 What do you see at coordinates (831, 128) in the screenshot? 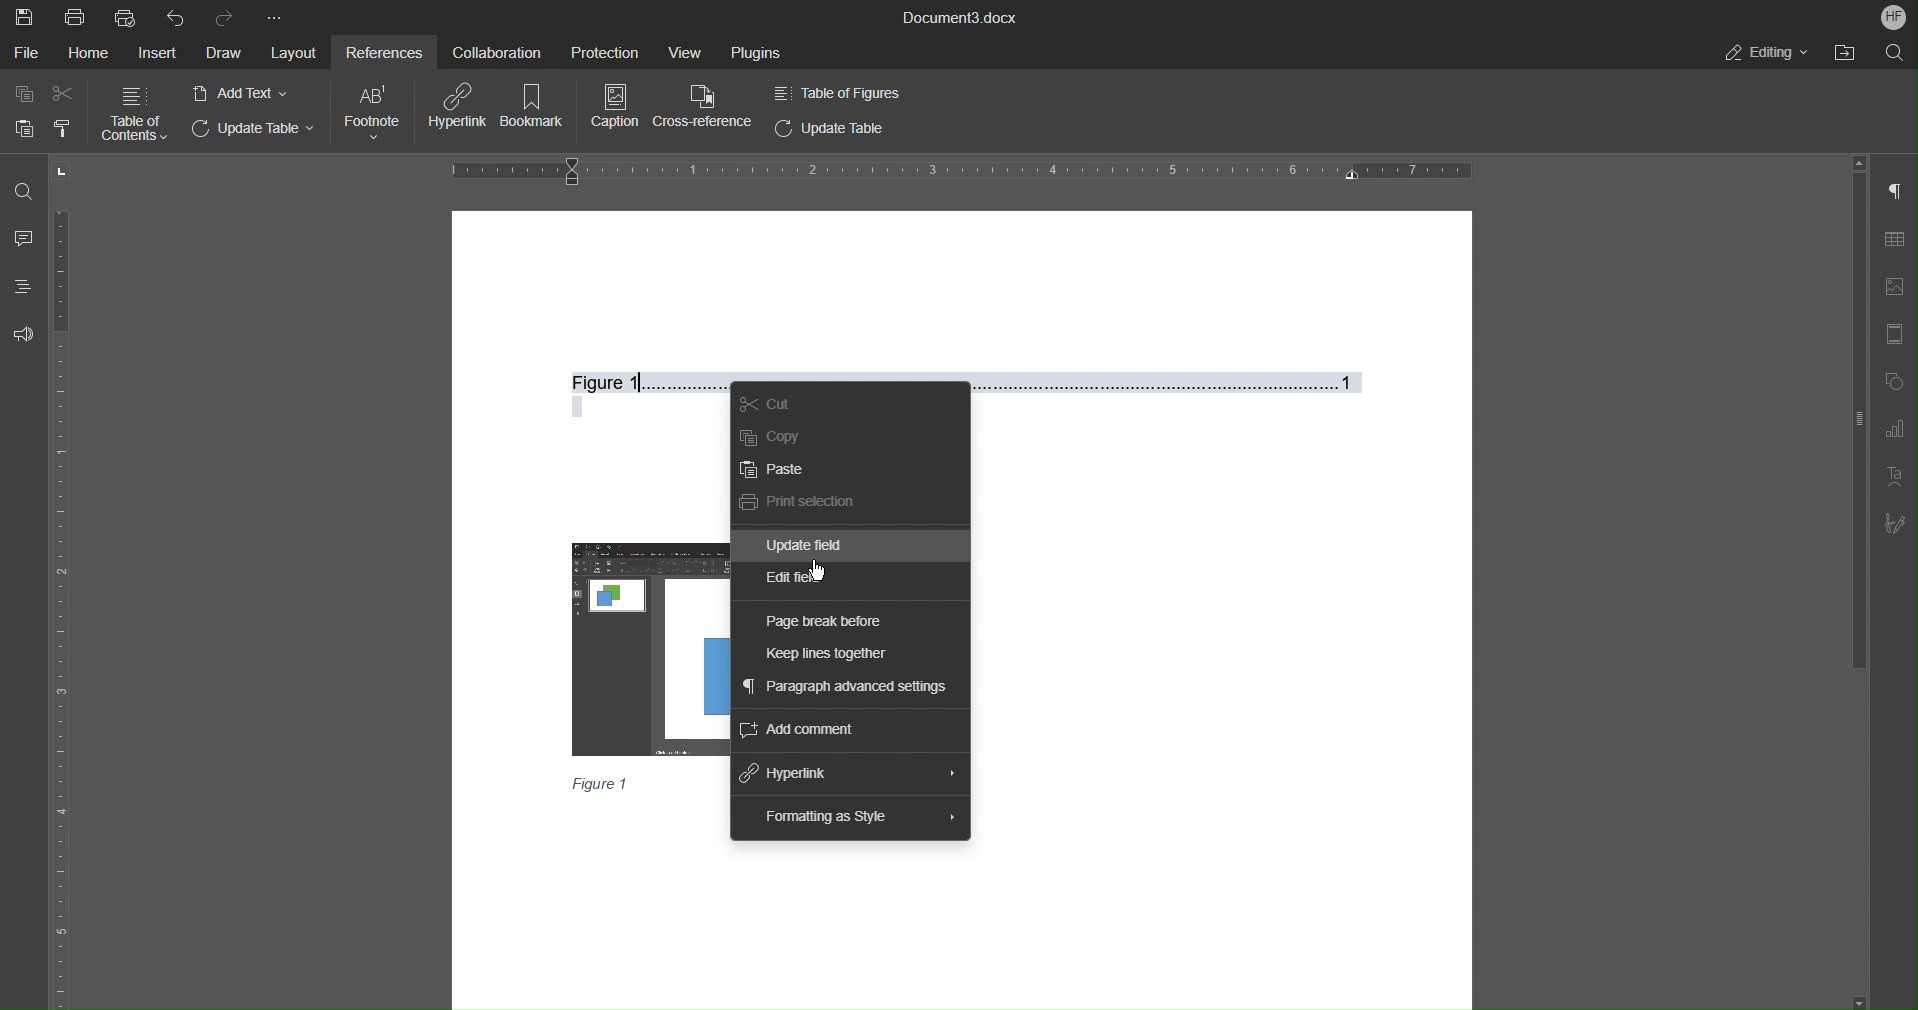
I see `Update Table` at bounding box center [831, 128].